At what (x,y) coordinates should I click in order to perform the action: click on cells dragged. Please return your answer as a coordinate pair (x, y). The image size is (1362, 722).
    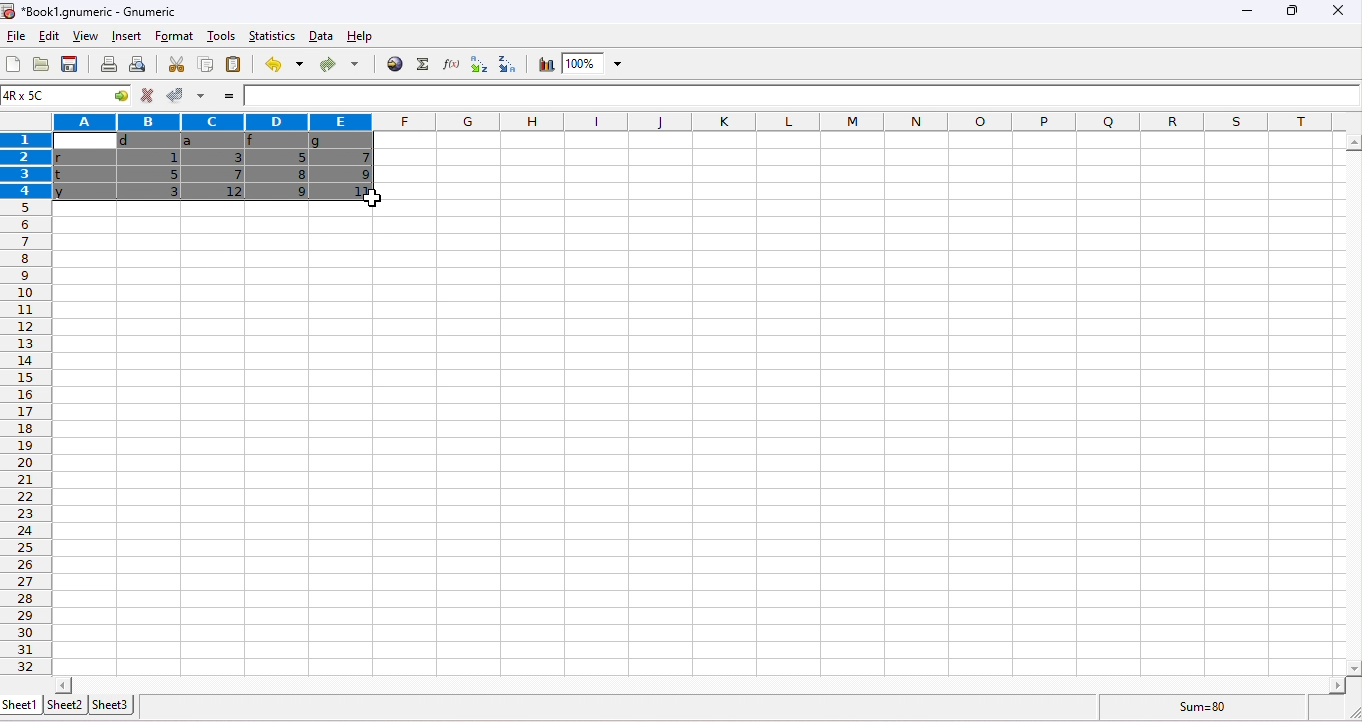
    Looking at the image, I should click on (214, 169).